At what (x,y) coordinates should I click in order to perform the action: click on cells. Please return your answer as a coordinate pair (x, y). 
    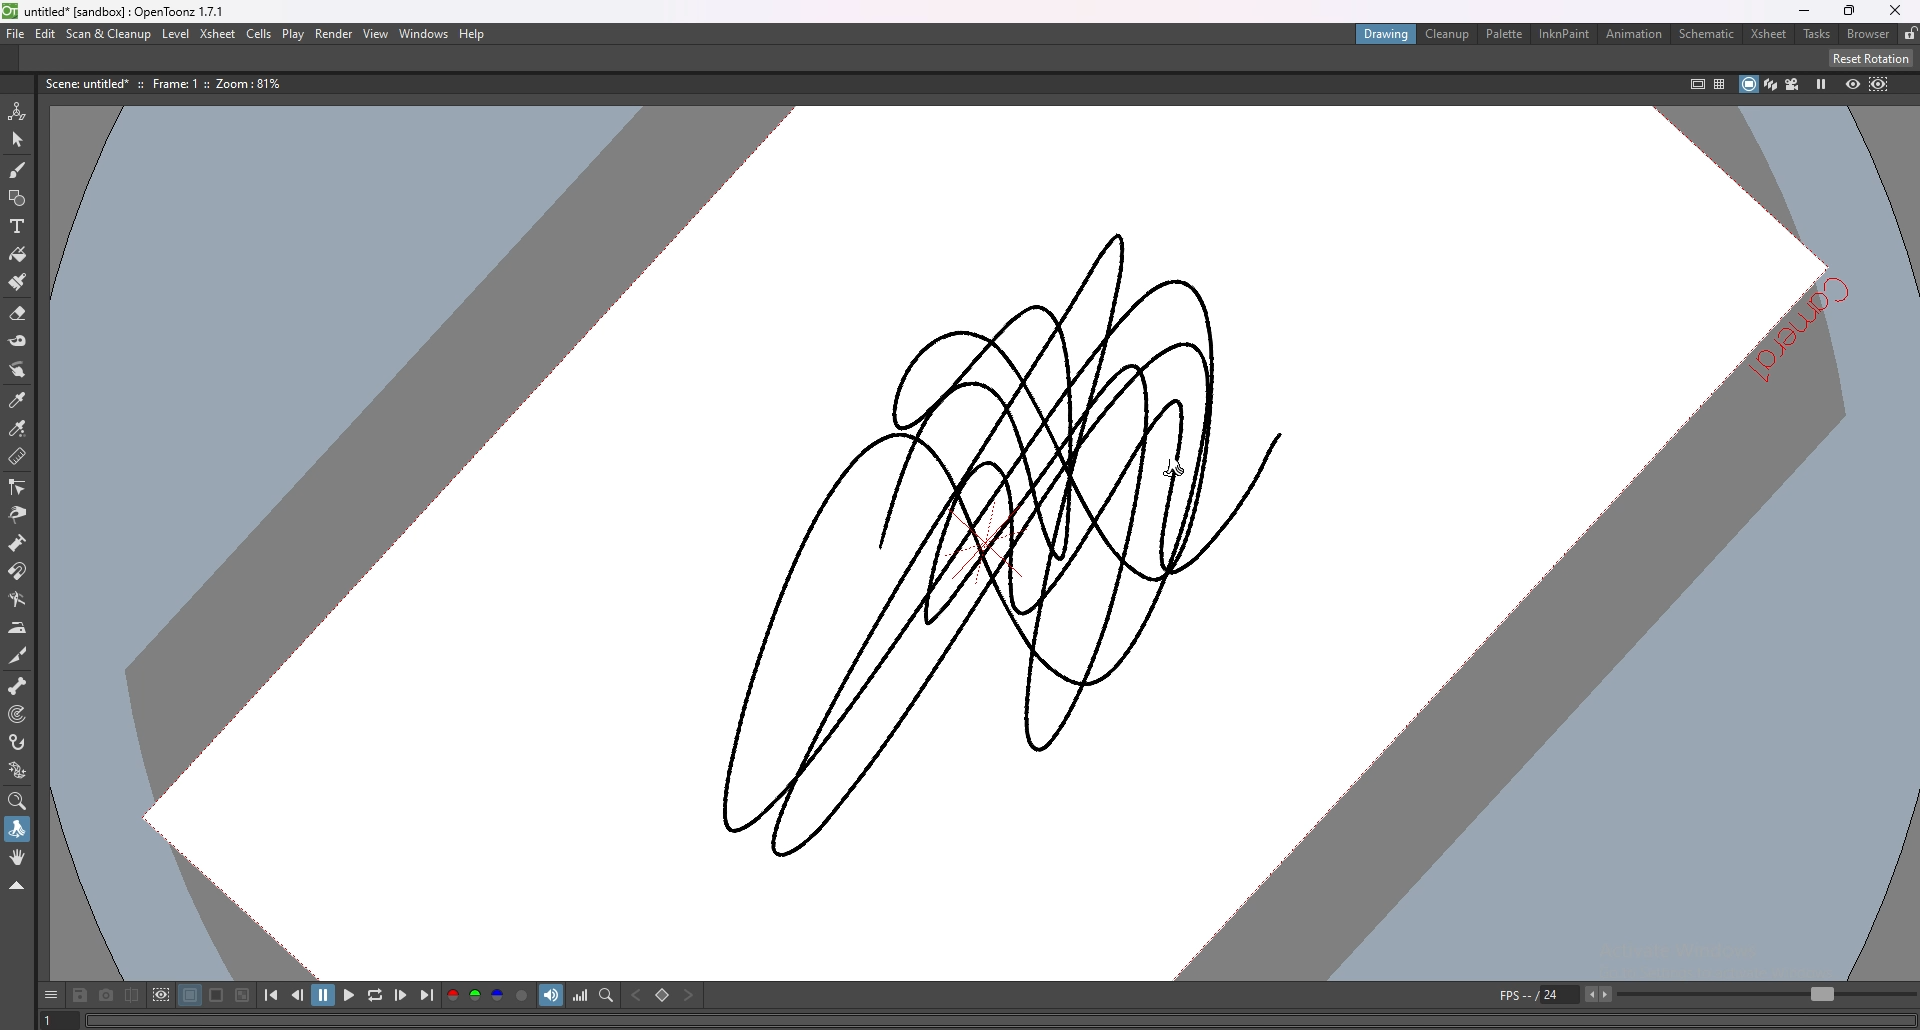
    Looking at the image, I should click on (260, 33).